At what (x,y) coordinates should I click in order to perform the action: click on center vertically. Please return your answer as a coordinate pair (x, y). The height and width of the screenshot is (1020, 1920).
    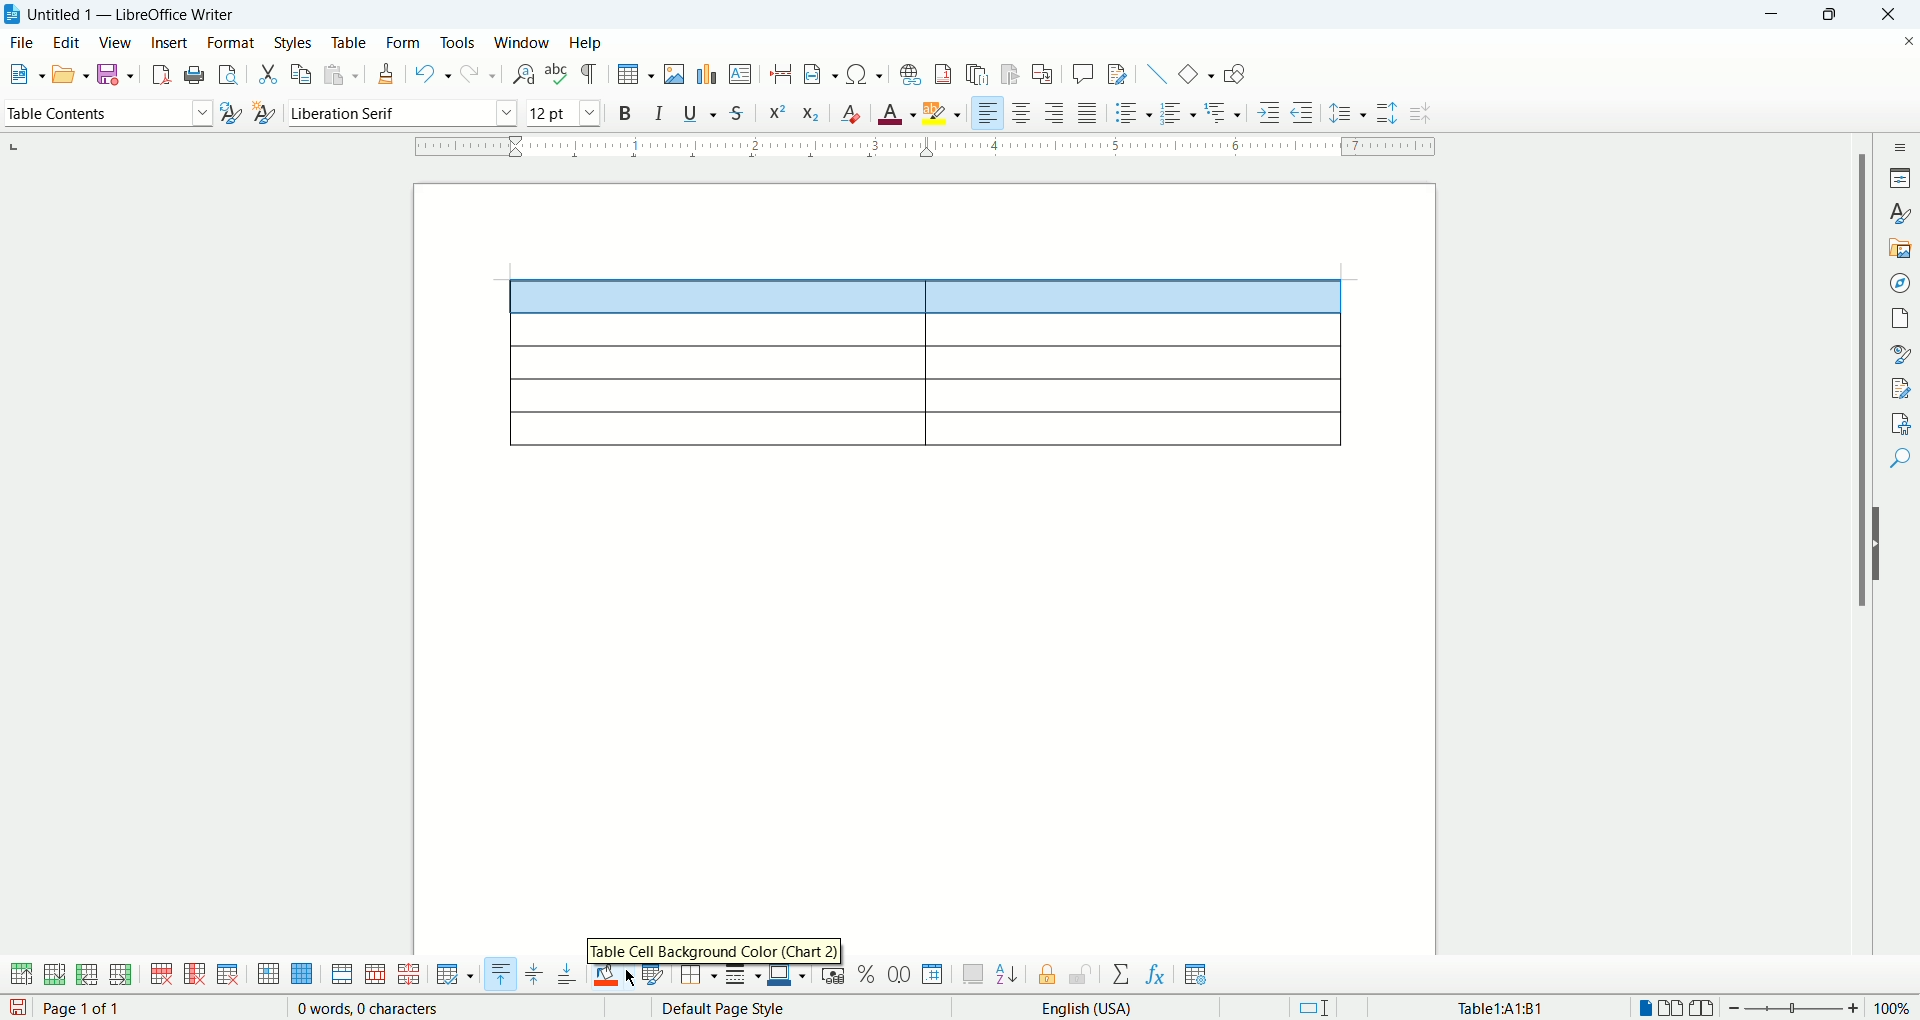
    Looking at the image, I should click on (533, 975).